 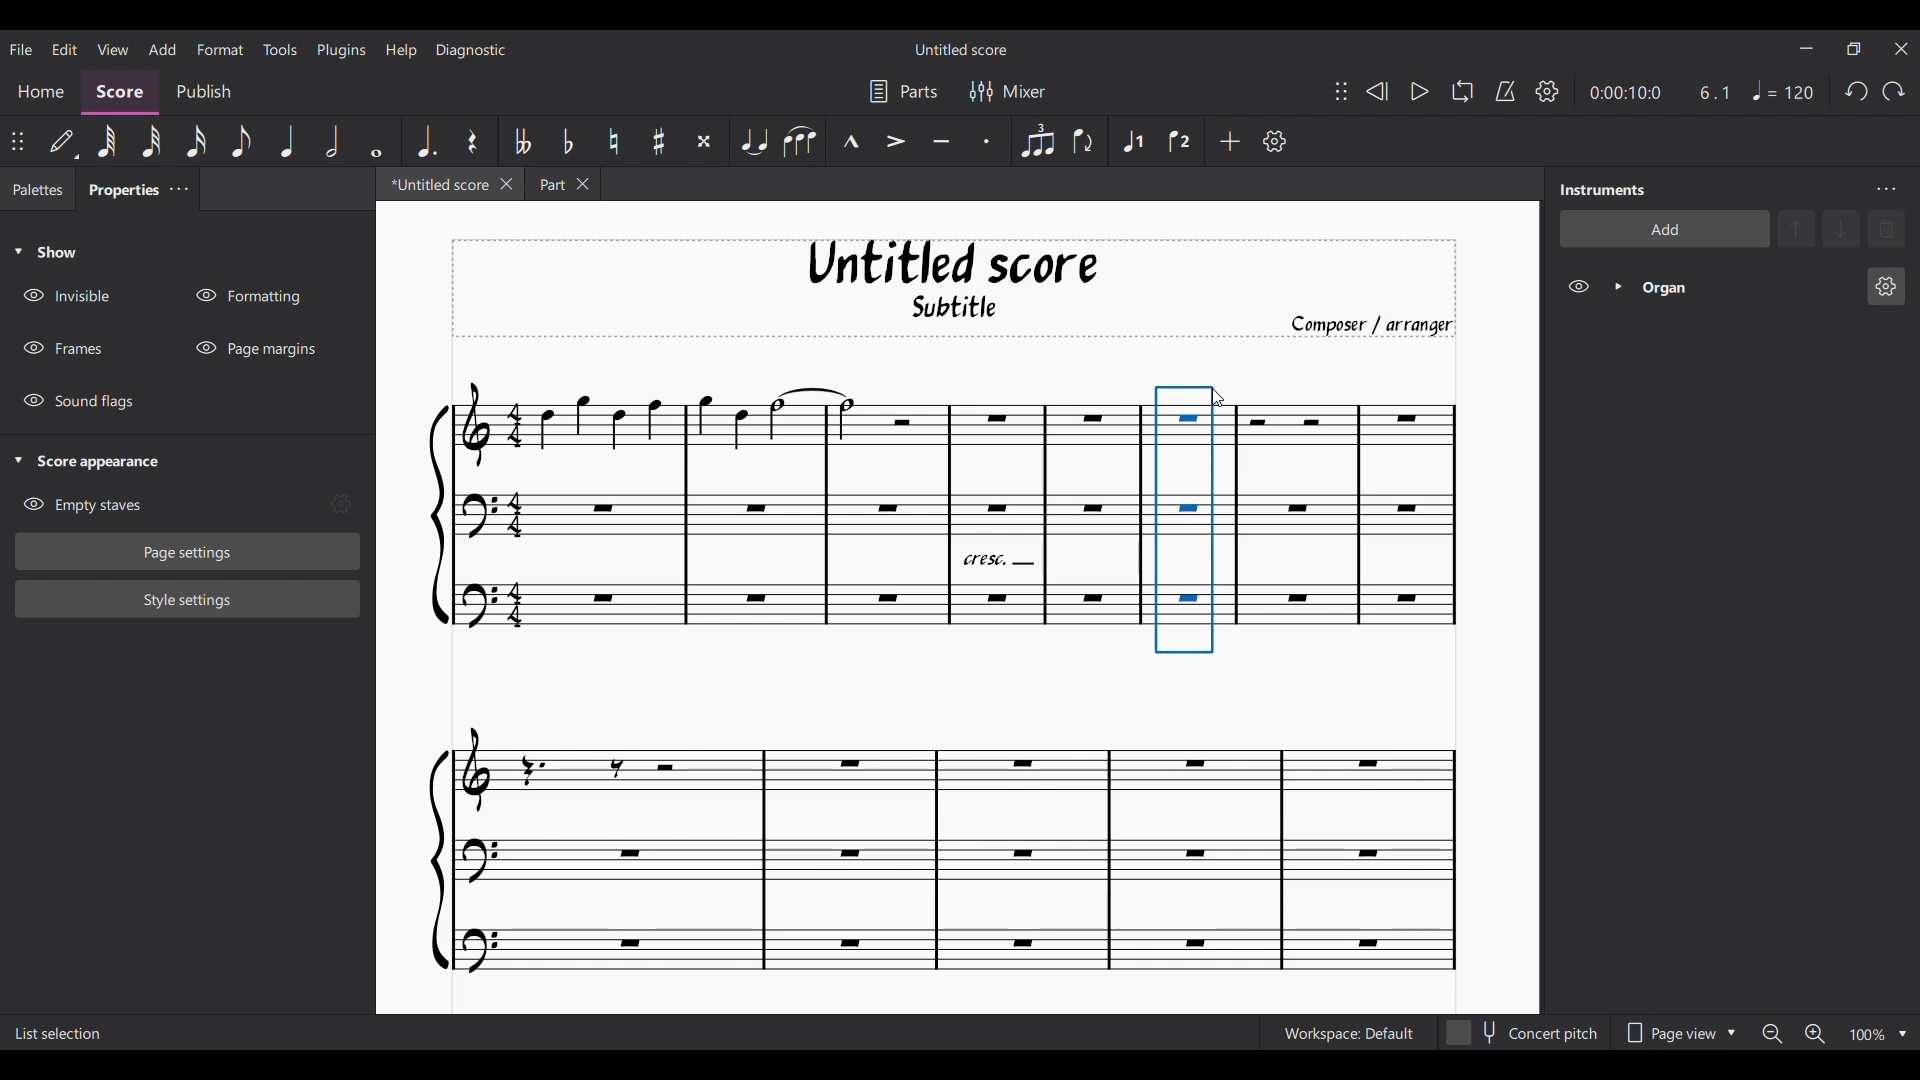 I want to click on Cursor position unchanged after making selection, so click(x=1217, y=398).